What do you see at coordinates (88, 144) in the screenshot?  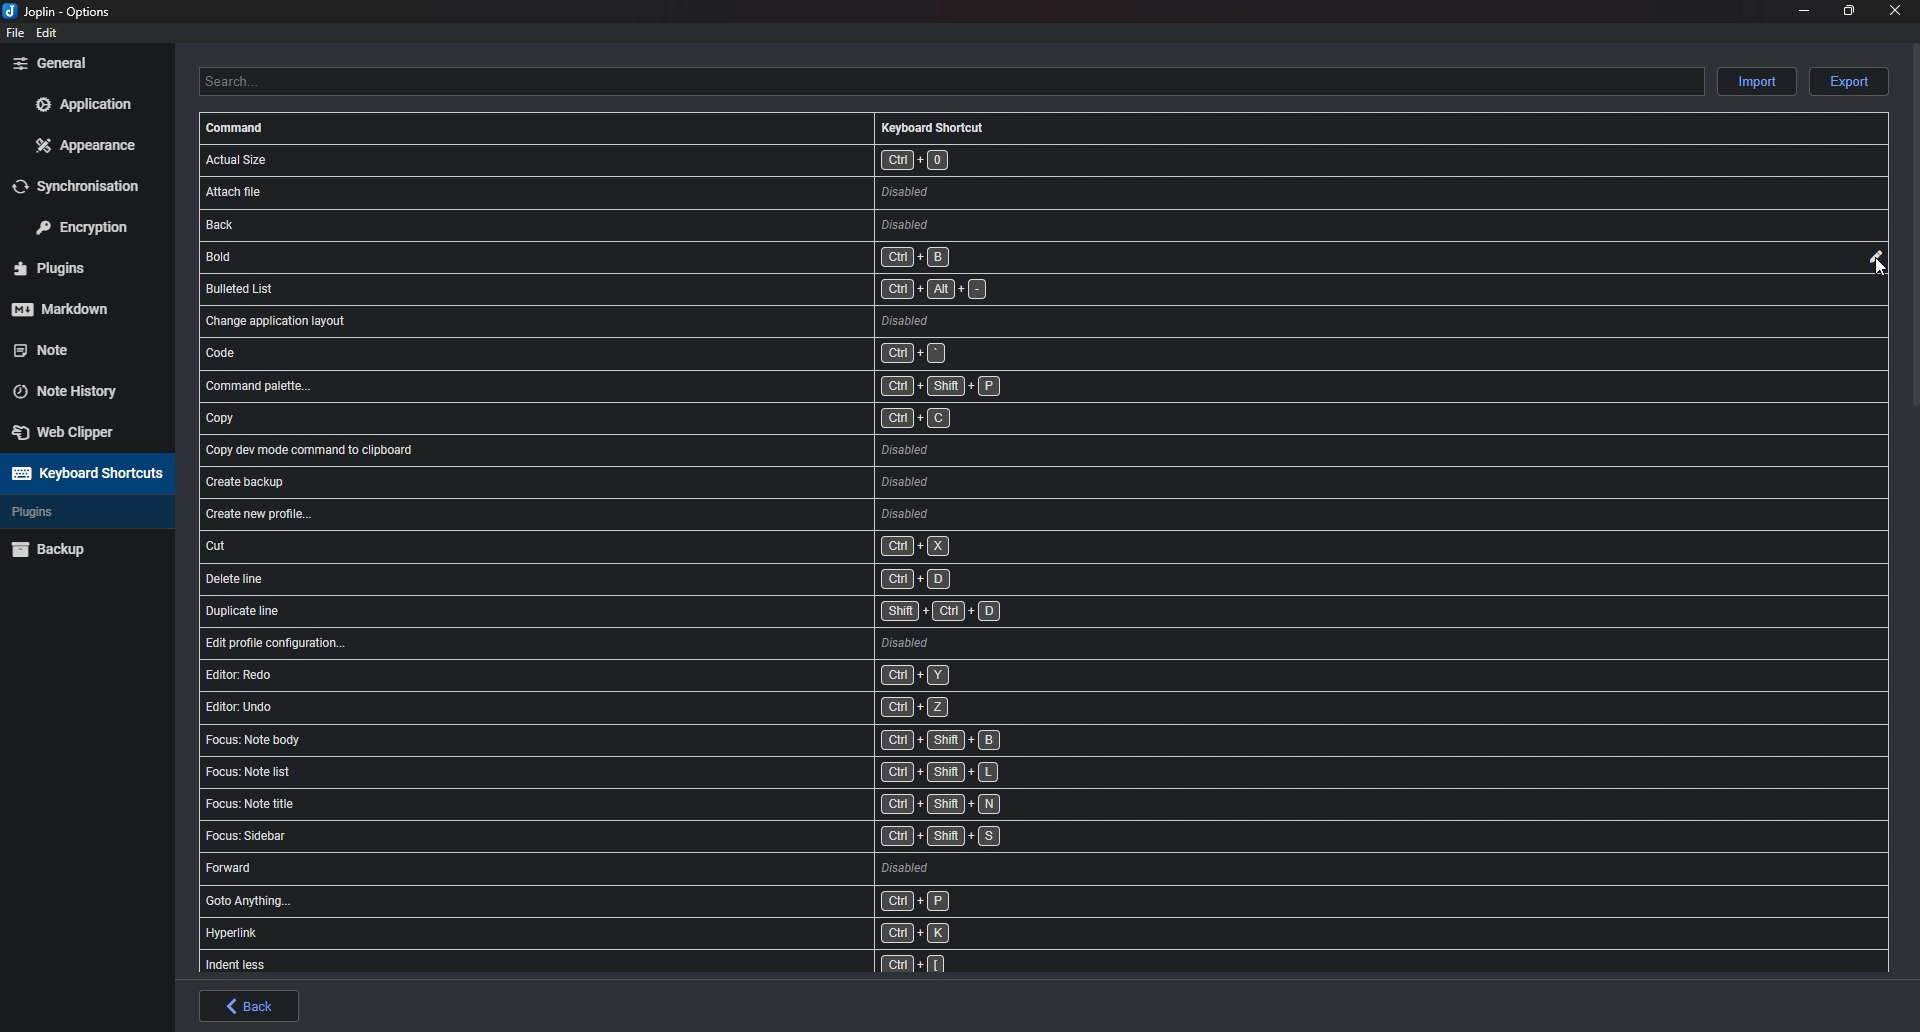 I see `Appearance` at bounding box center [88, 144].